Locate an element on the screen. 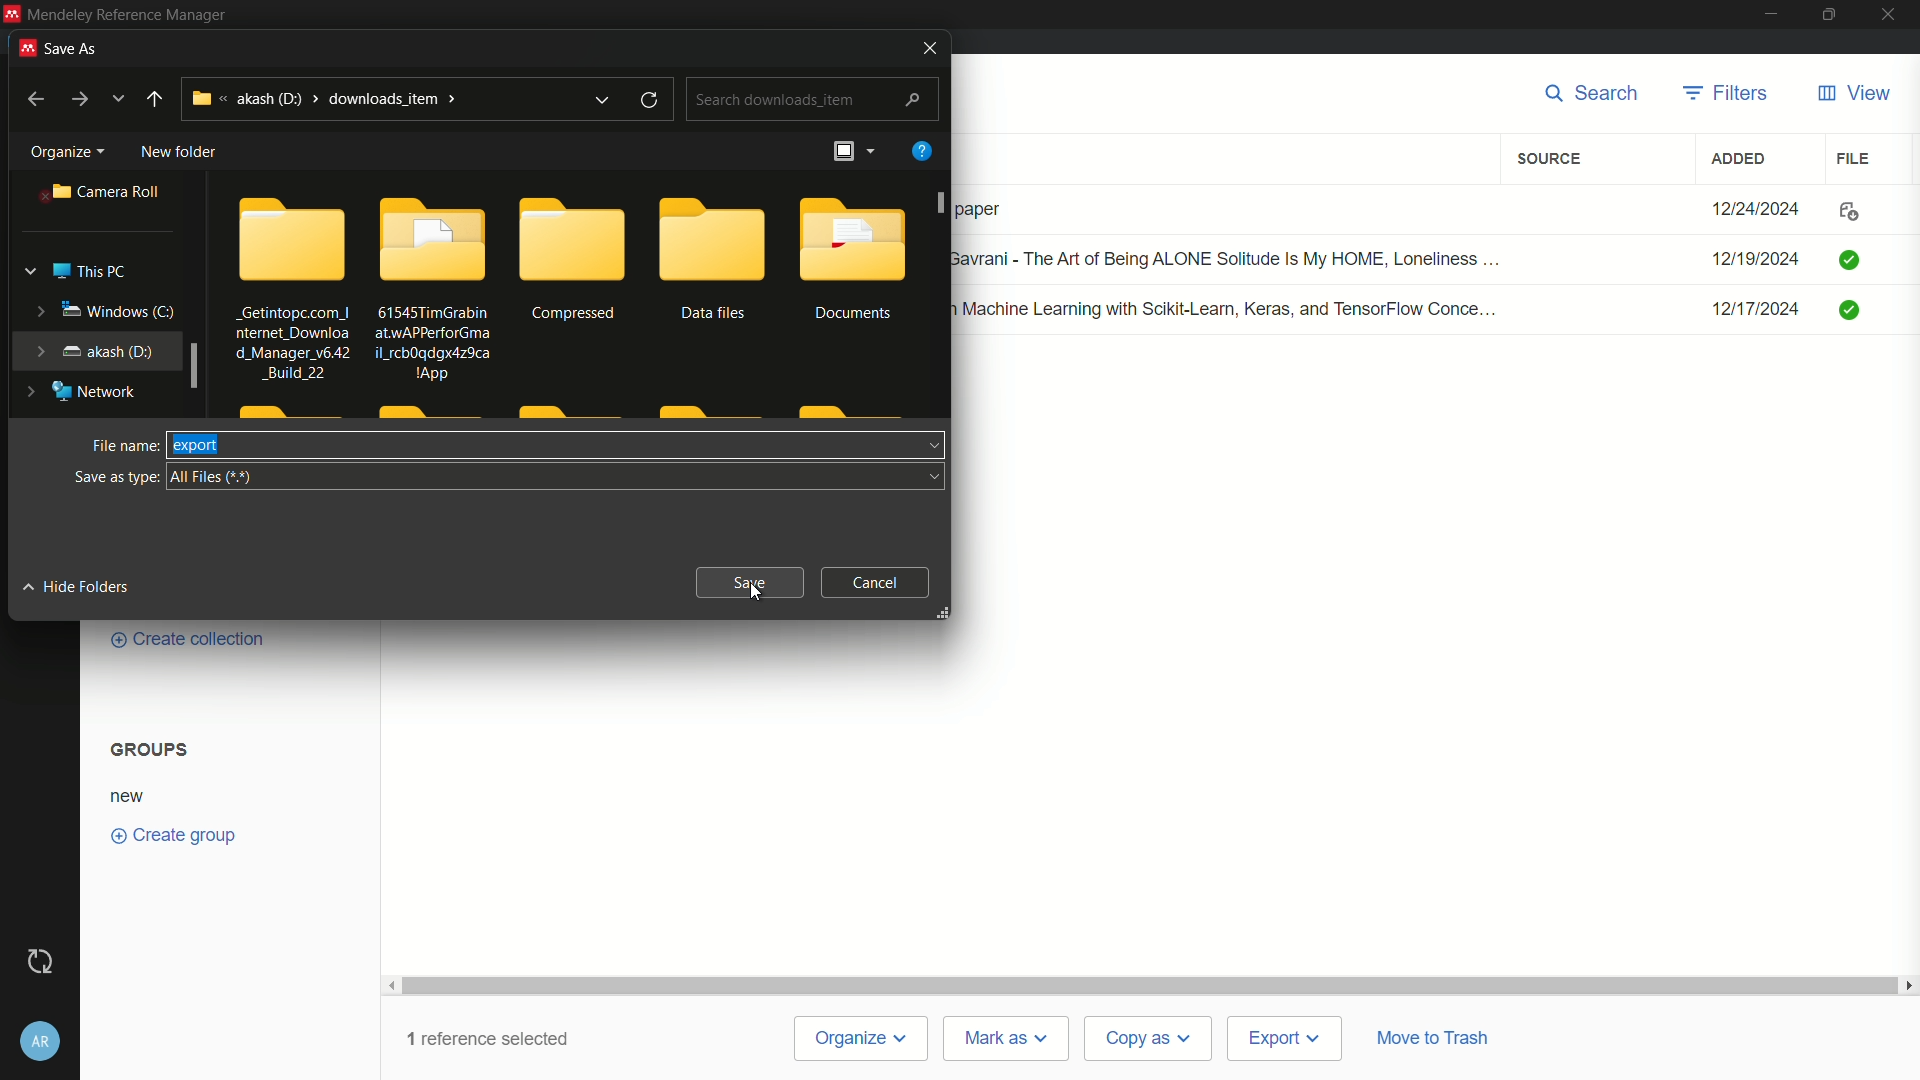  search is located at coordinates (1594, 93).